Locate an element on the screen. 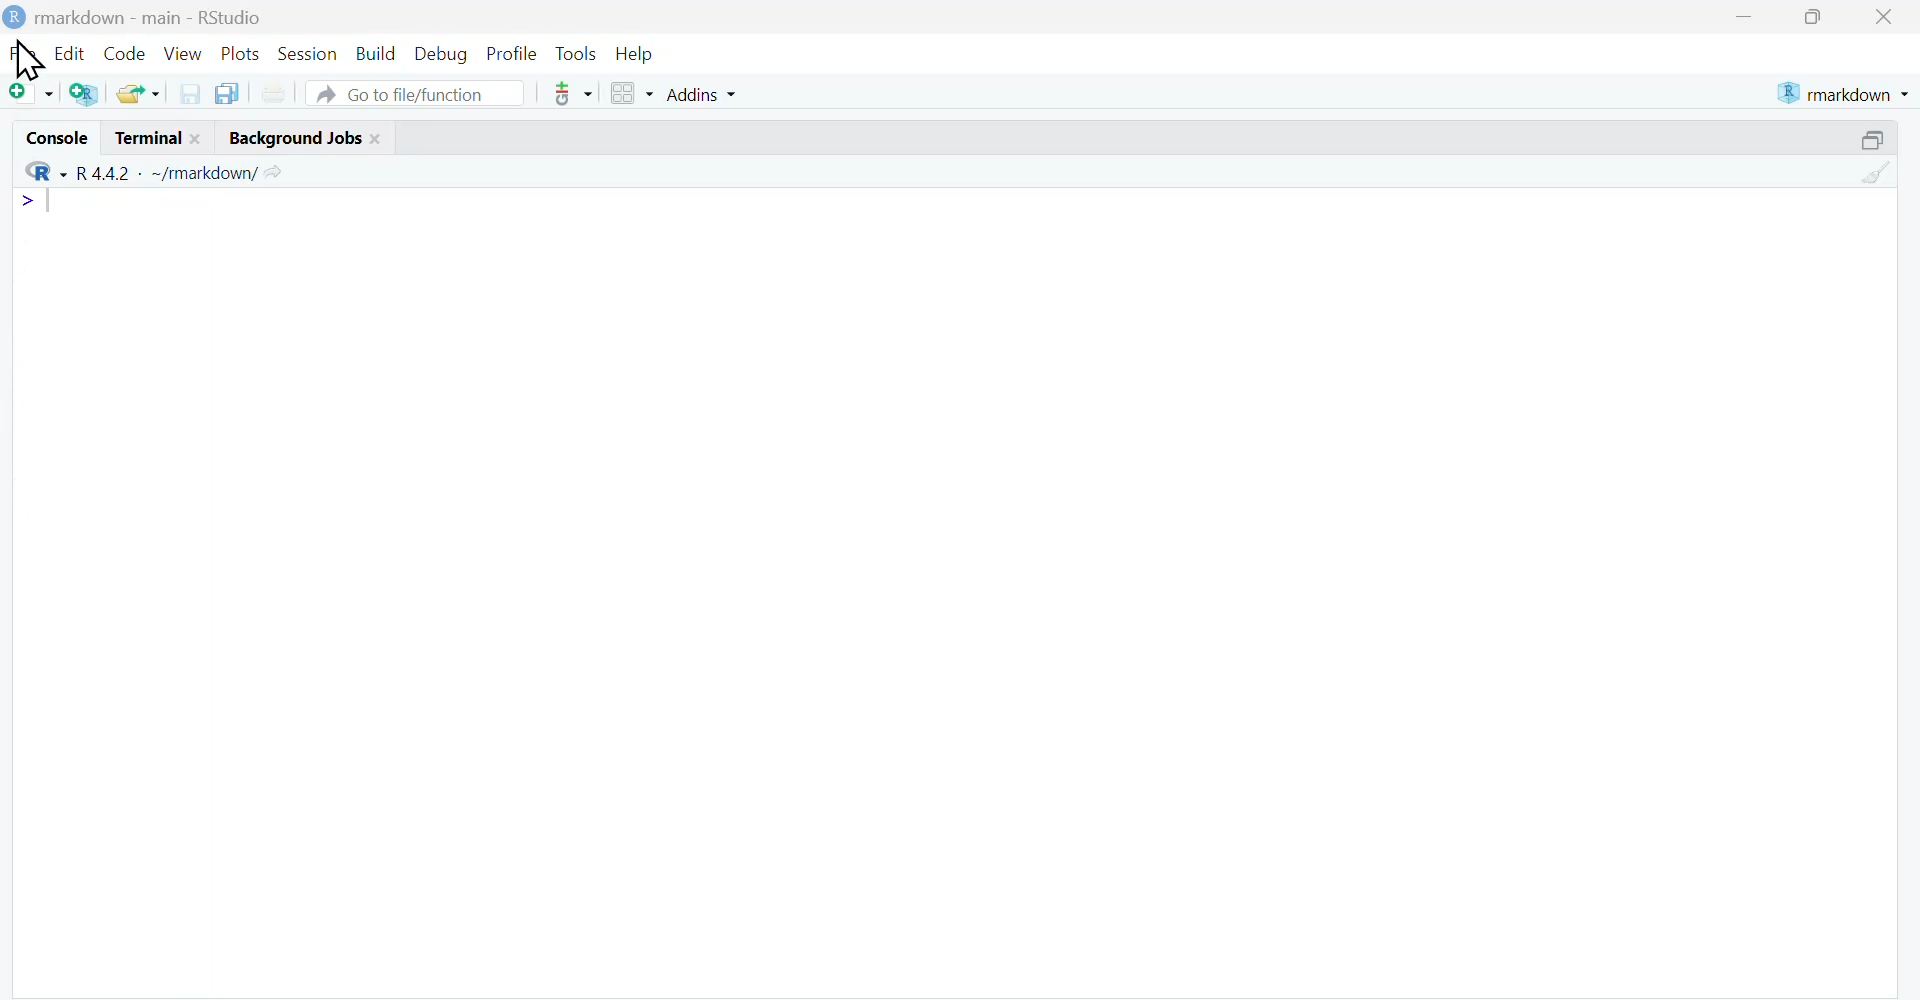 The image size is (1920, 1000). Console is located at coordinates (55, 136).